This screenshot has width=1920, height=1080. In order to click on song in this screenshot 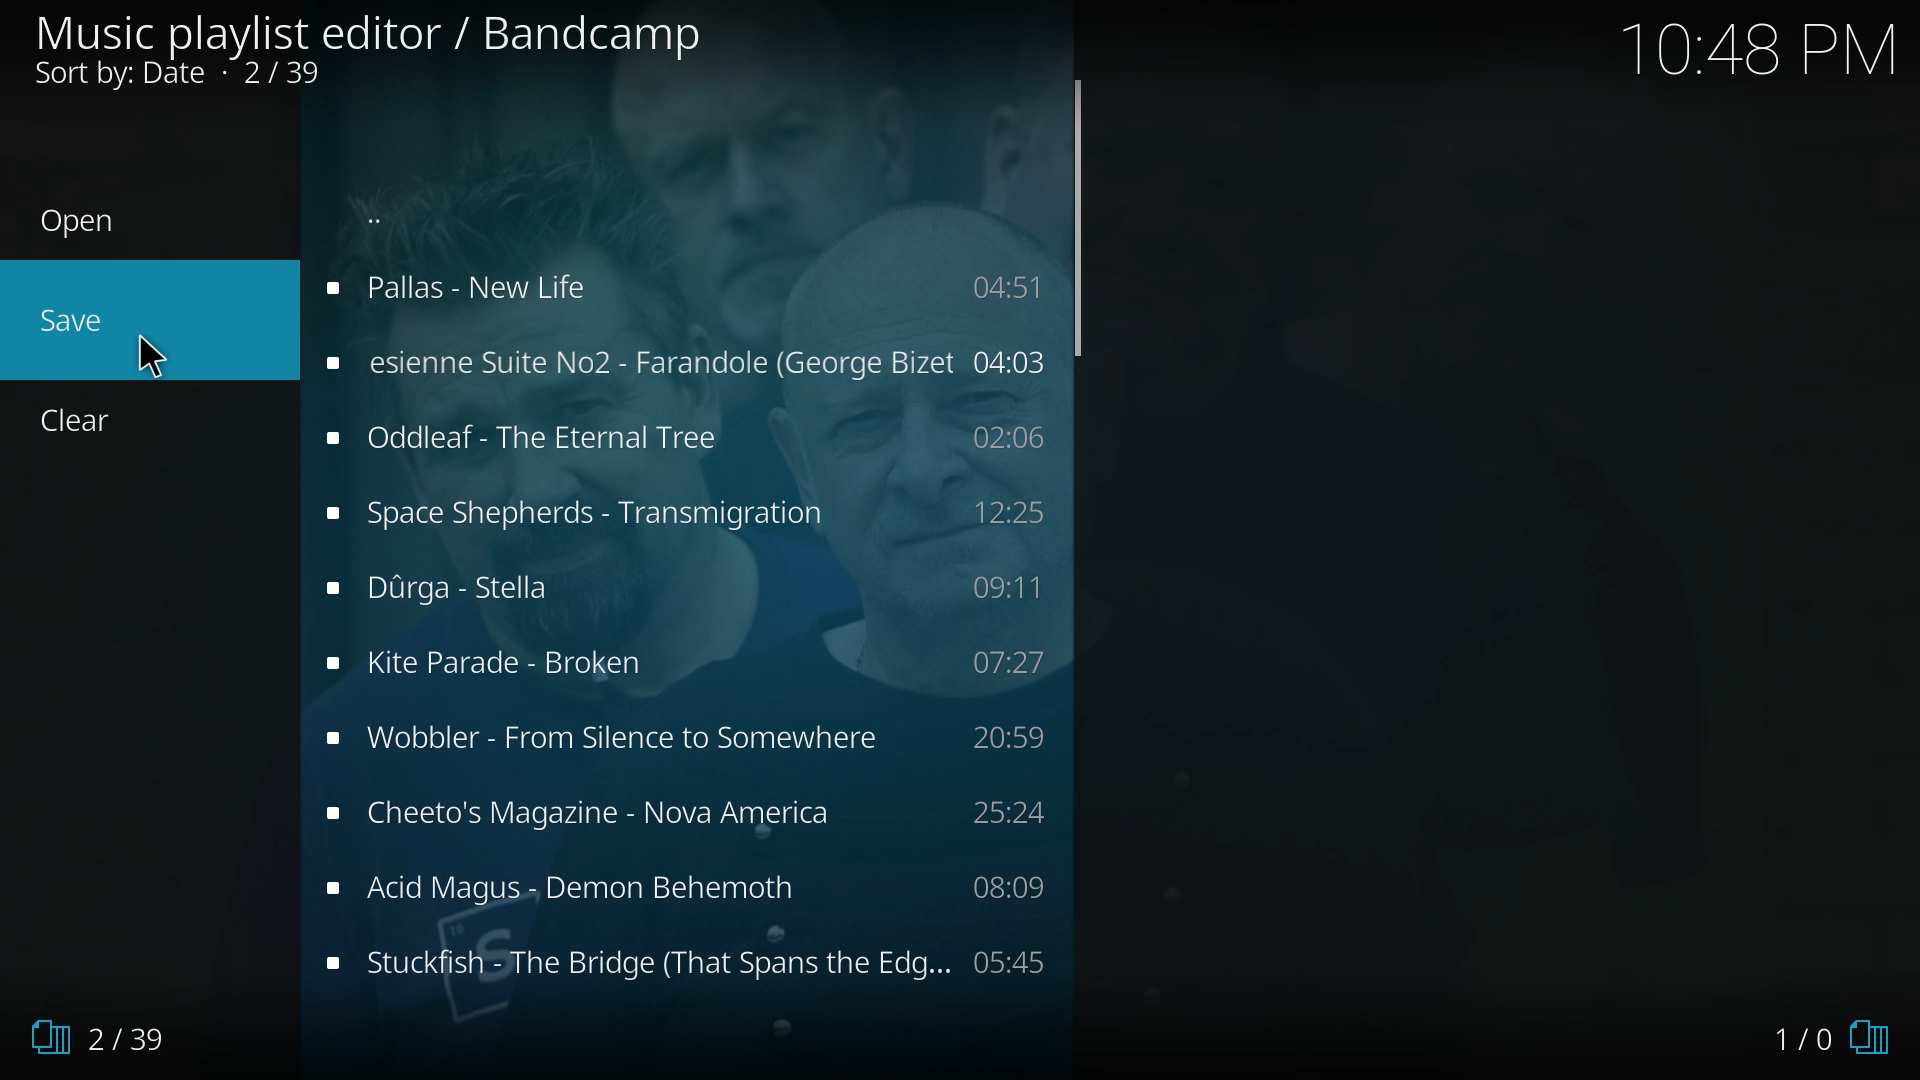, I will do `click(687, 665)`.